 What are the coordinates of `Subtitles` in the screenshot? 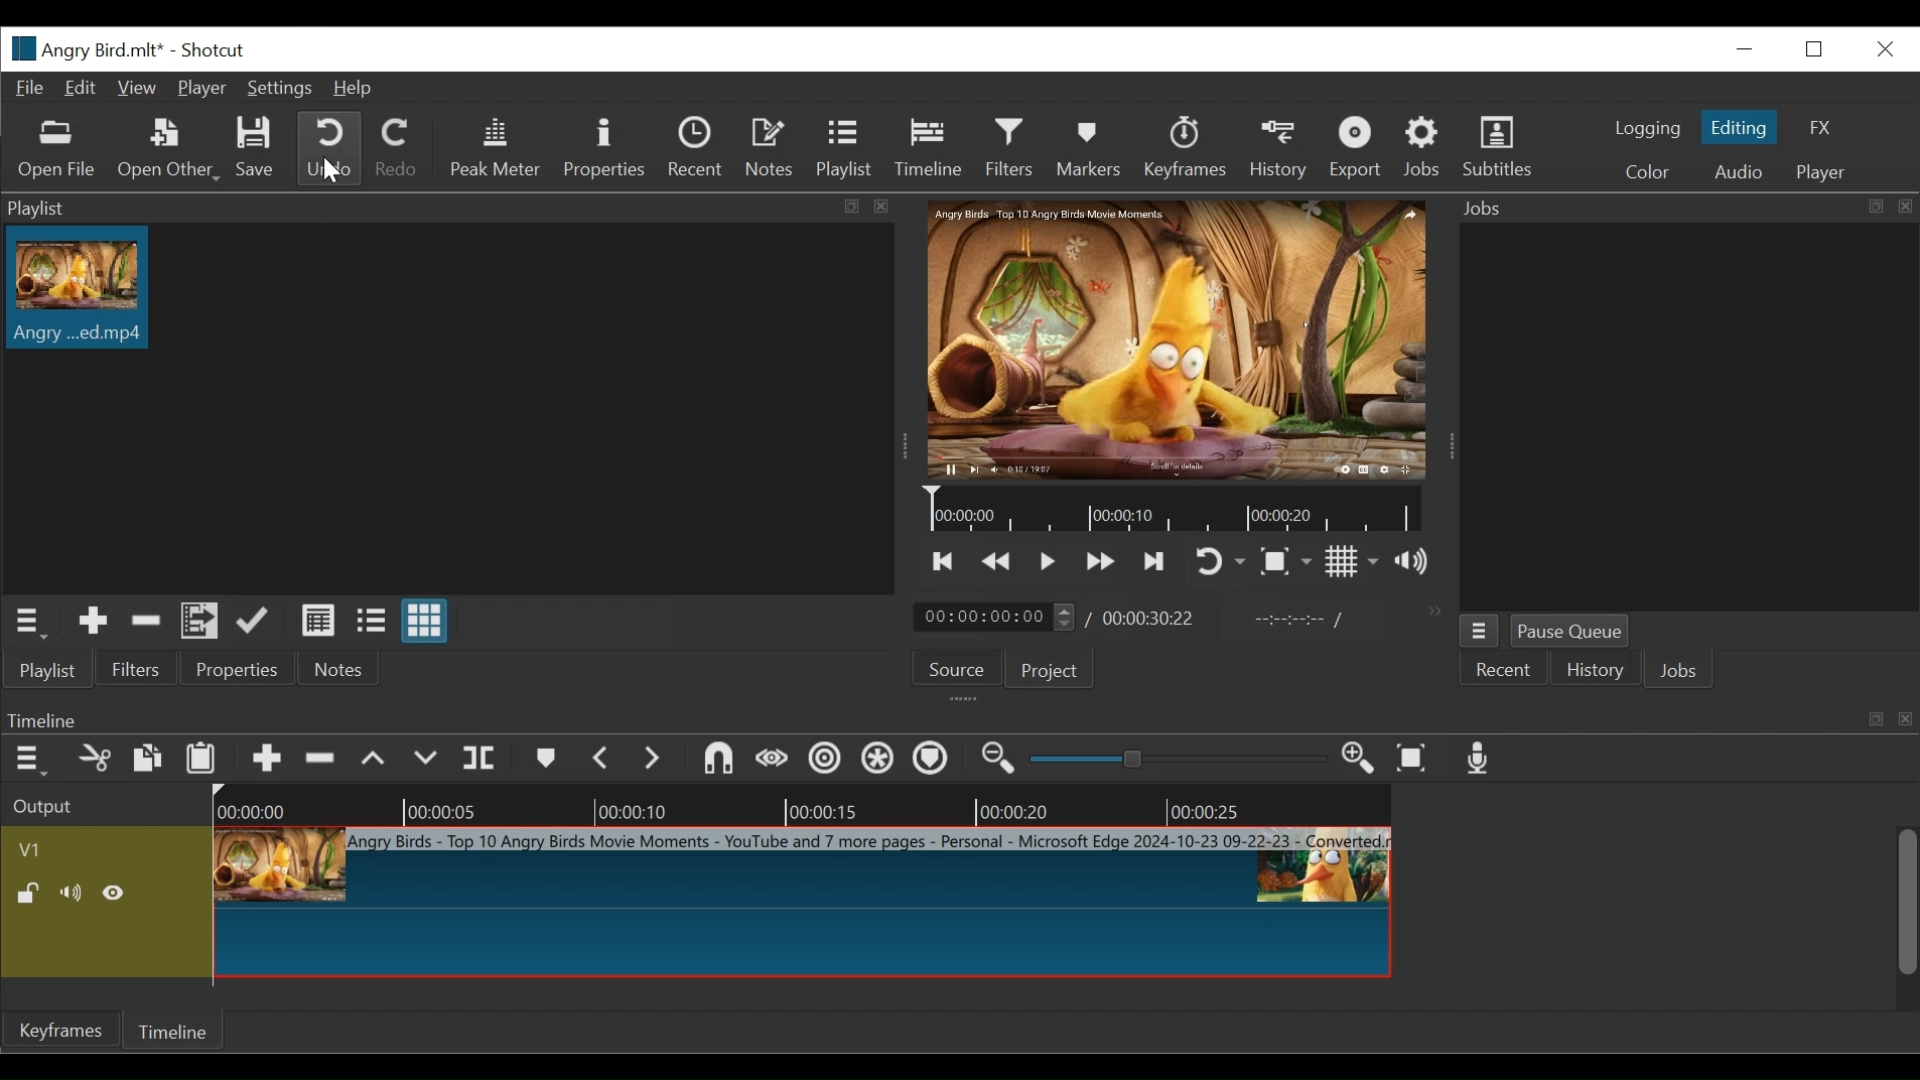 It's located at (1504, 145).